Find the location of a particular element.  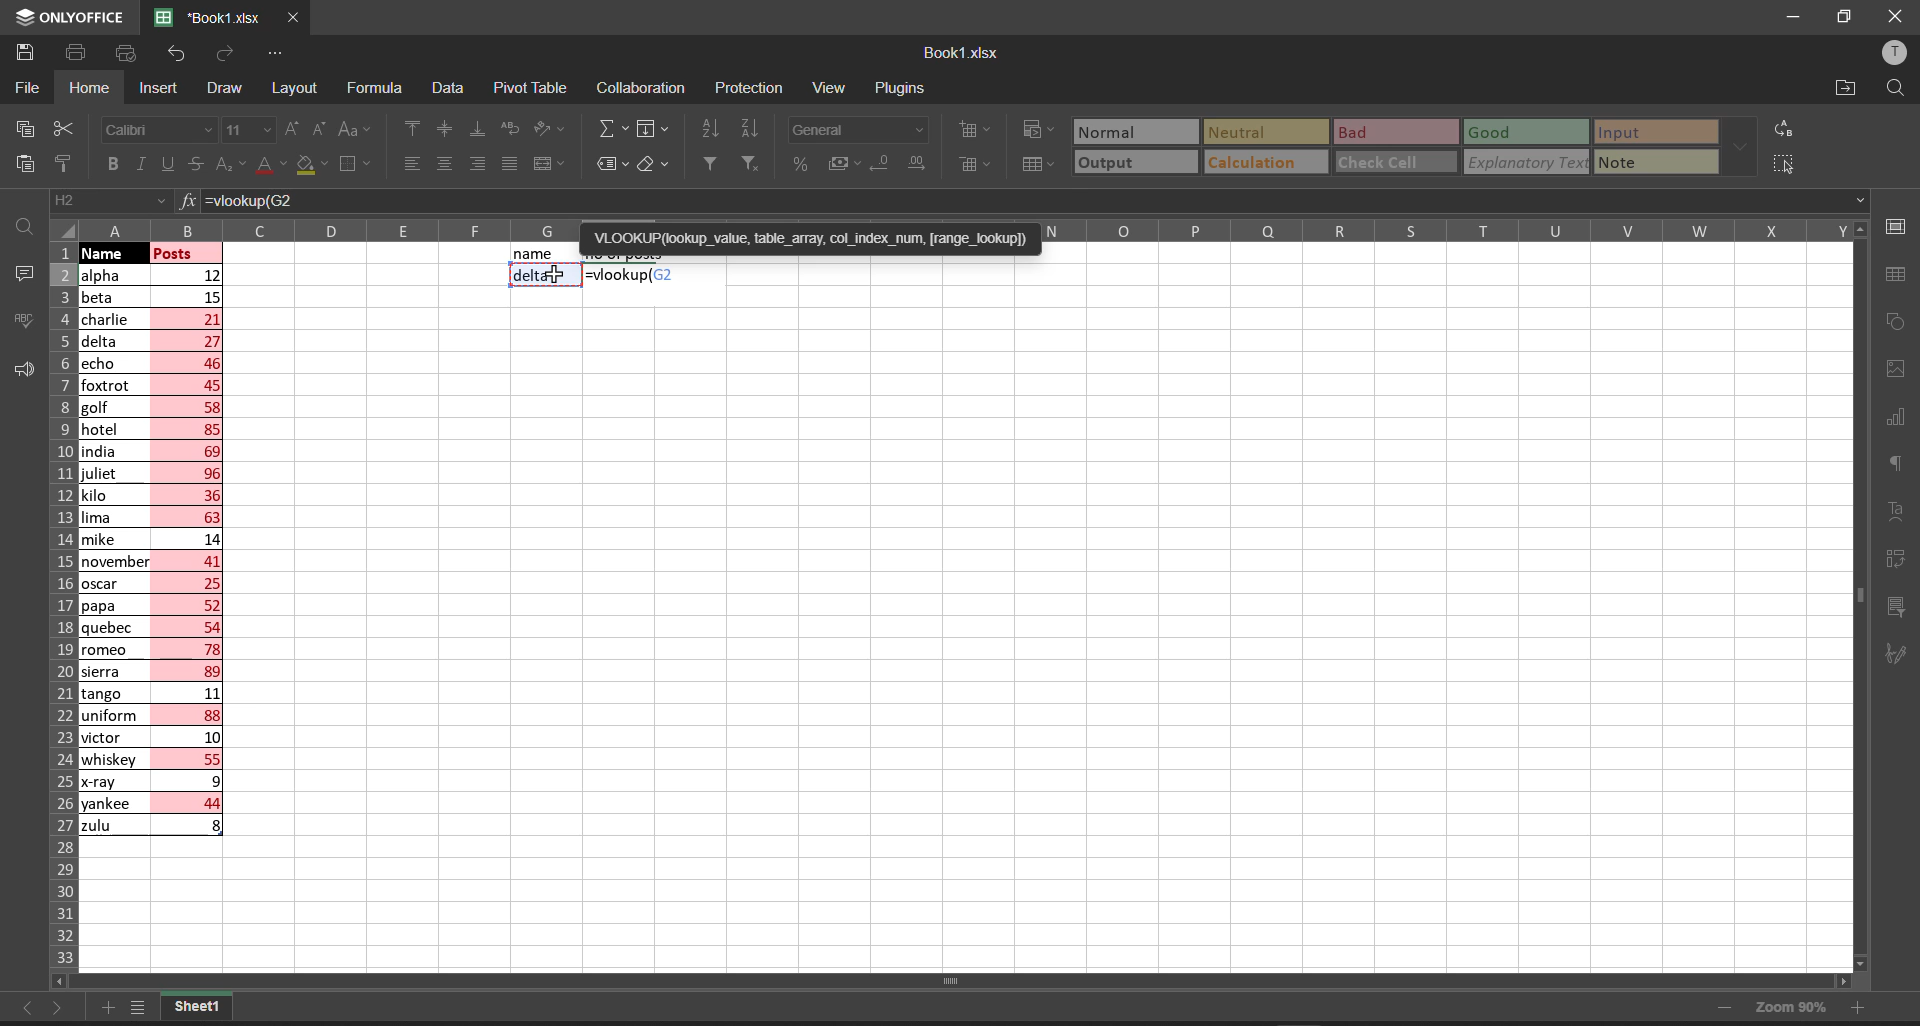

view is located at coordinates (829, 89).